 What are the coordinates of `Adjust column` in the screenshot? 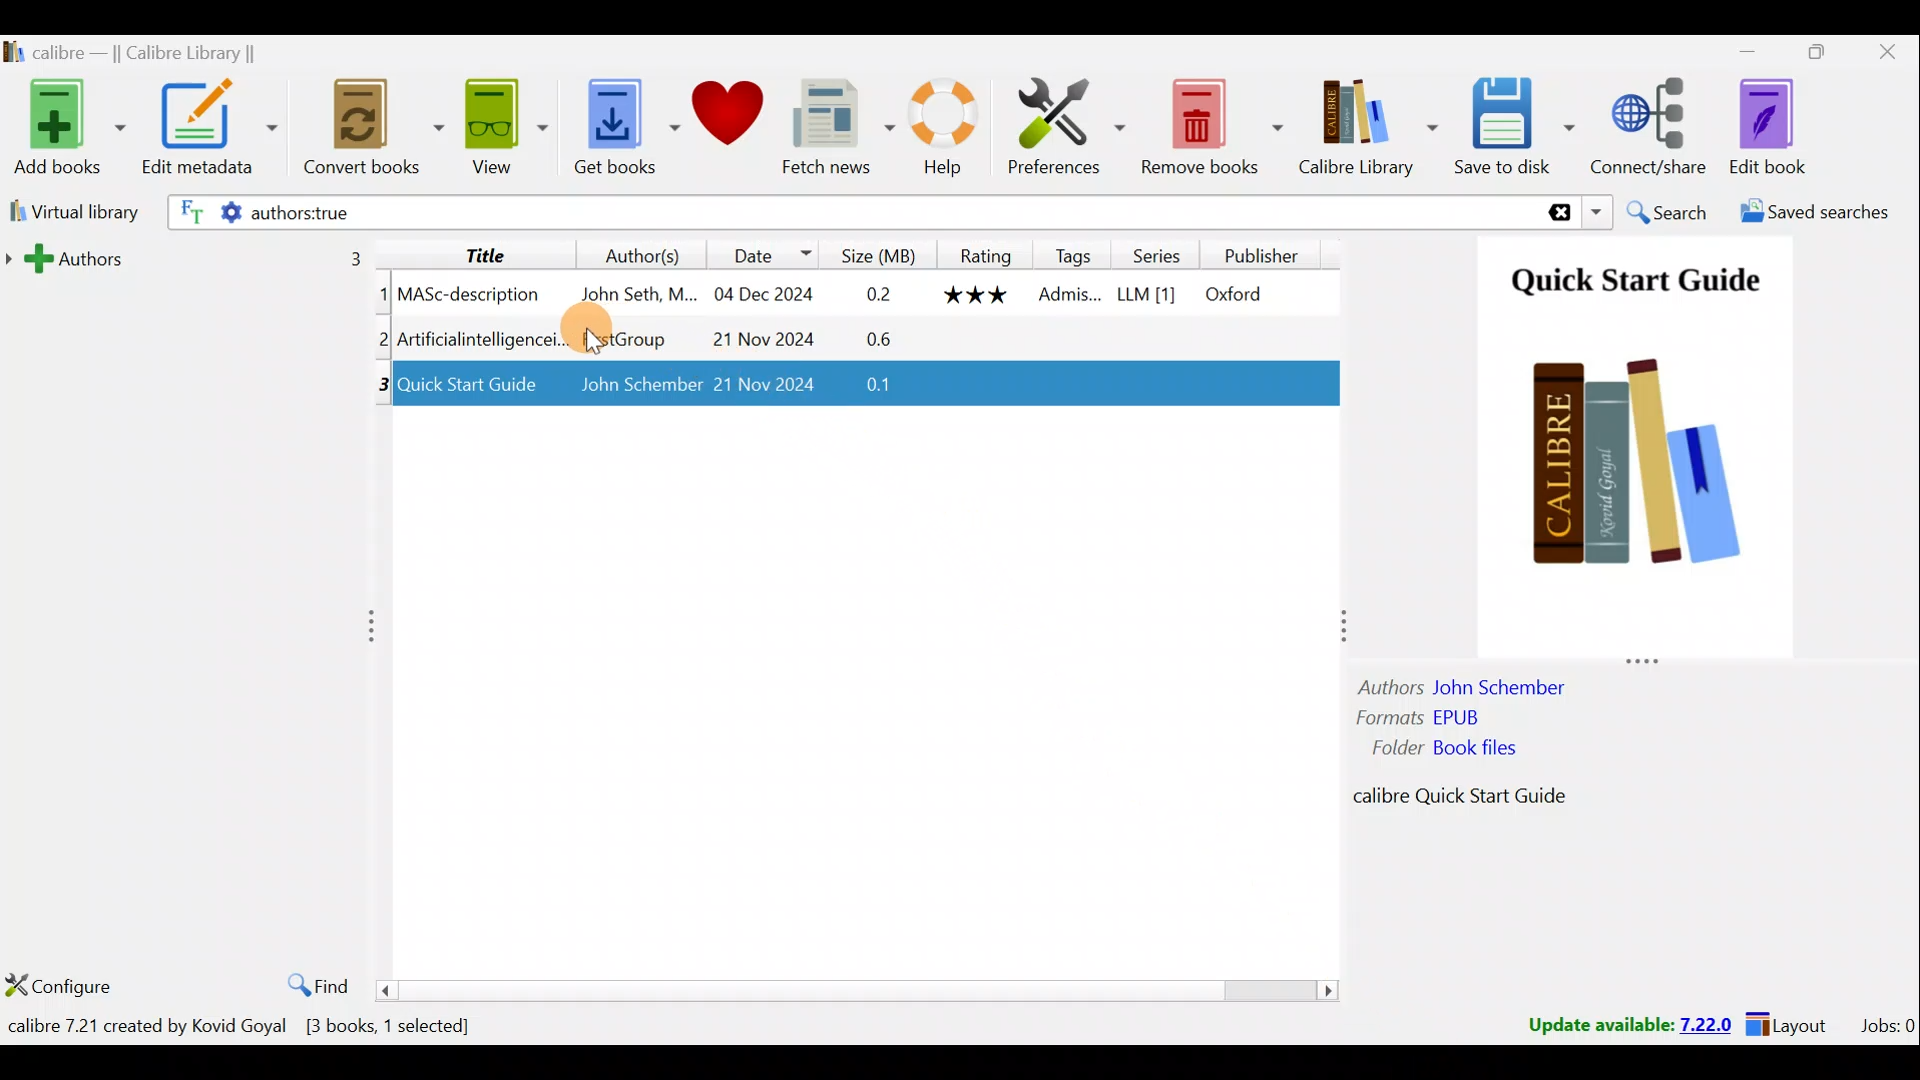 It's located at (1333, 624).